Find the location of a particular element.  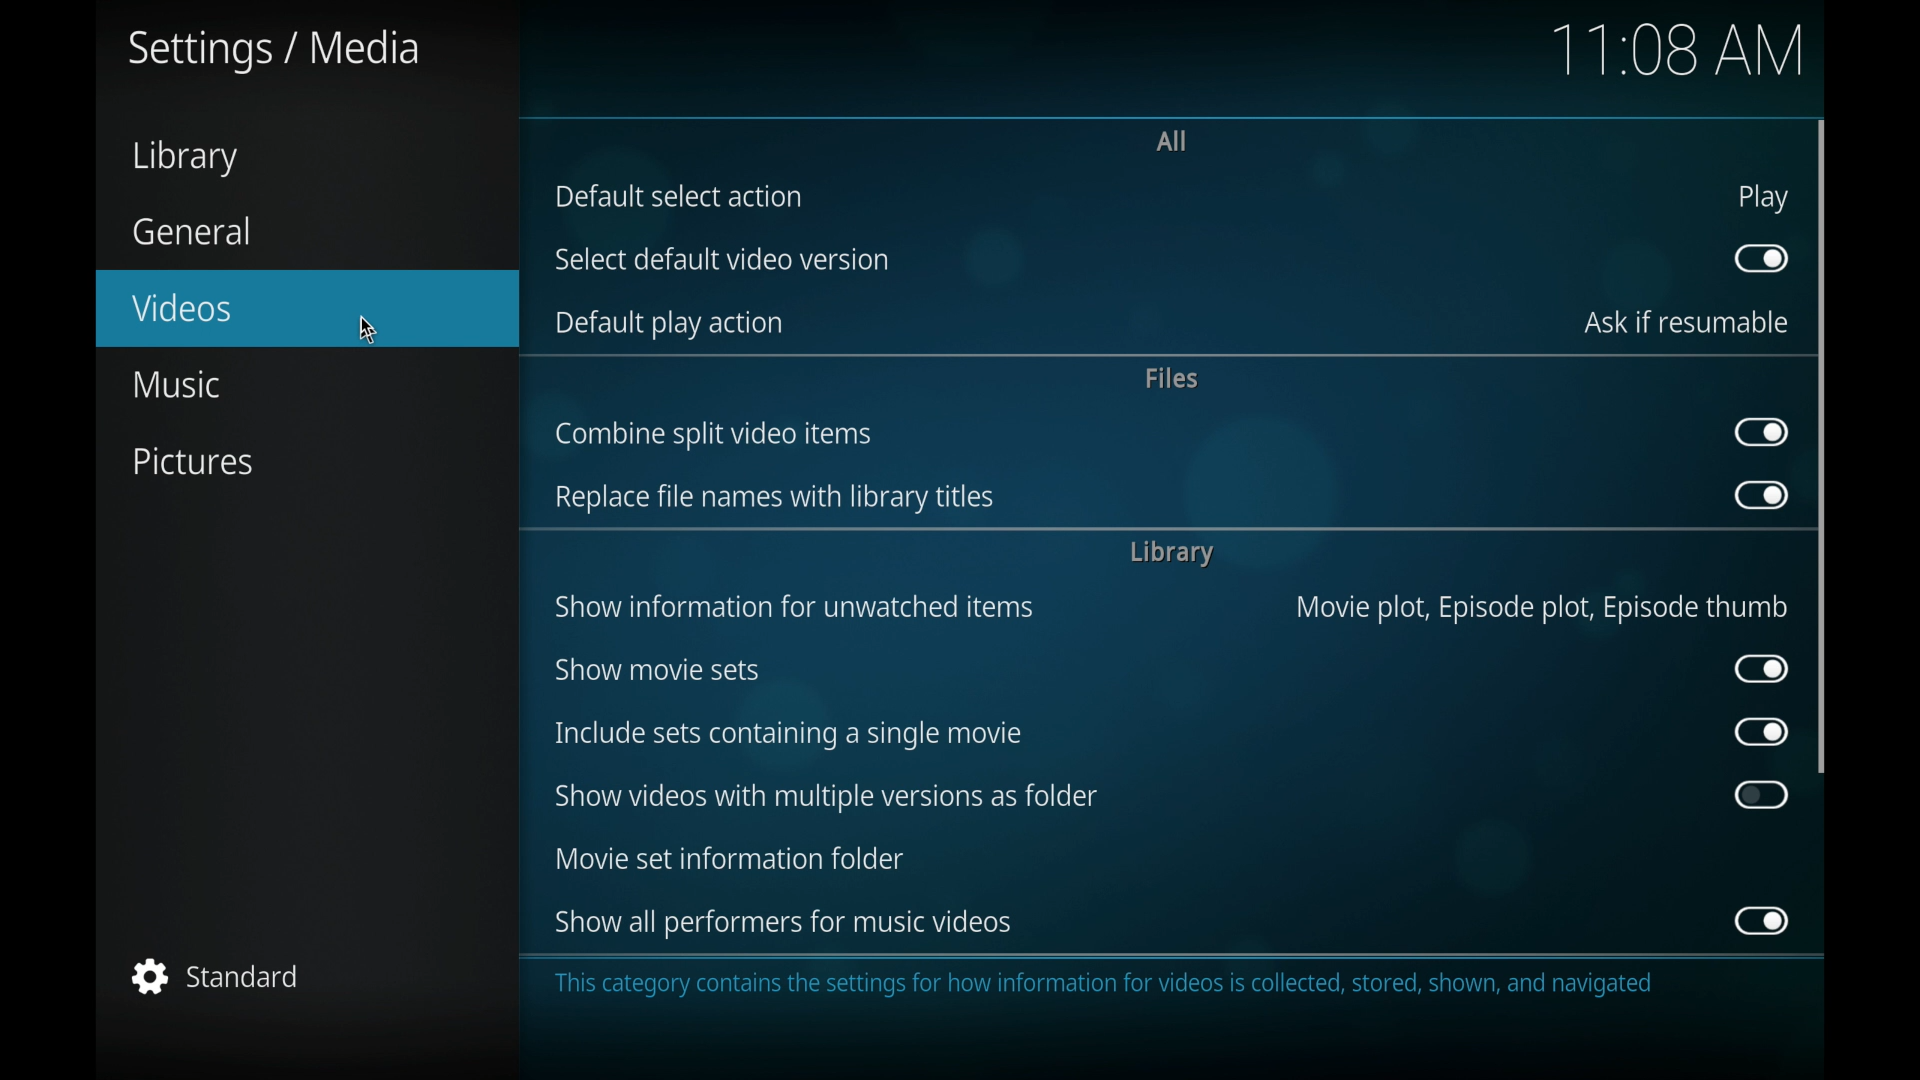

default select action is located at coordinates (680, 196).